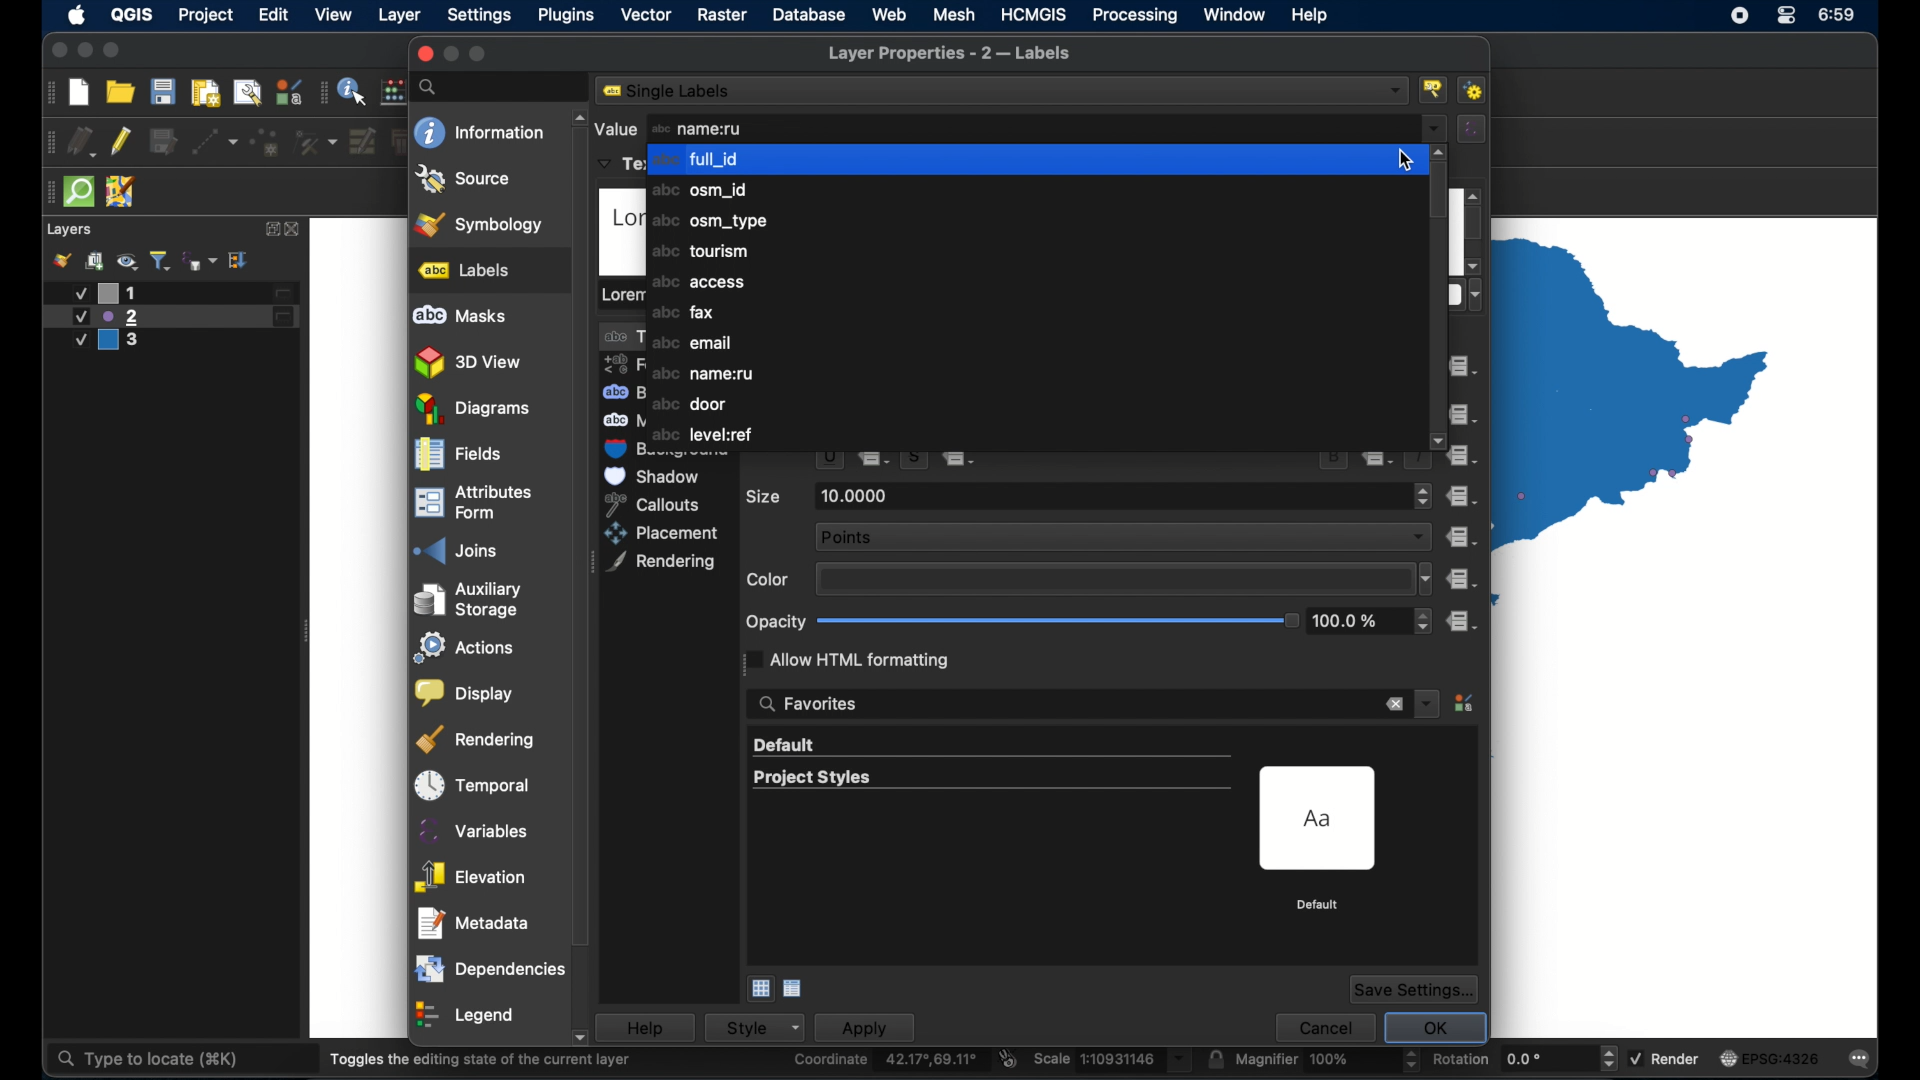 This screenshot has width=1920, height=1080. Describe the element at coordinates (1396, 106) in the screenshot. I see `cursor` at that location.